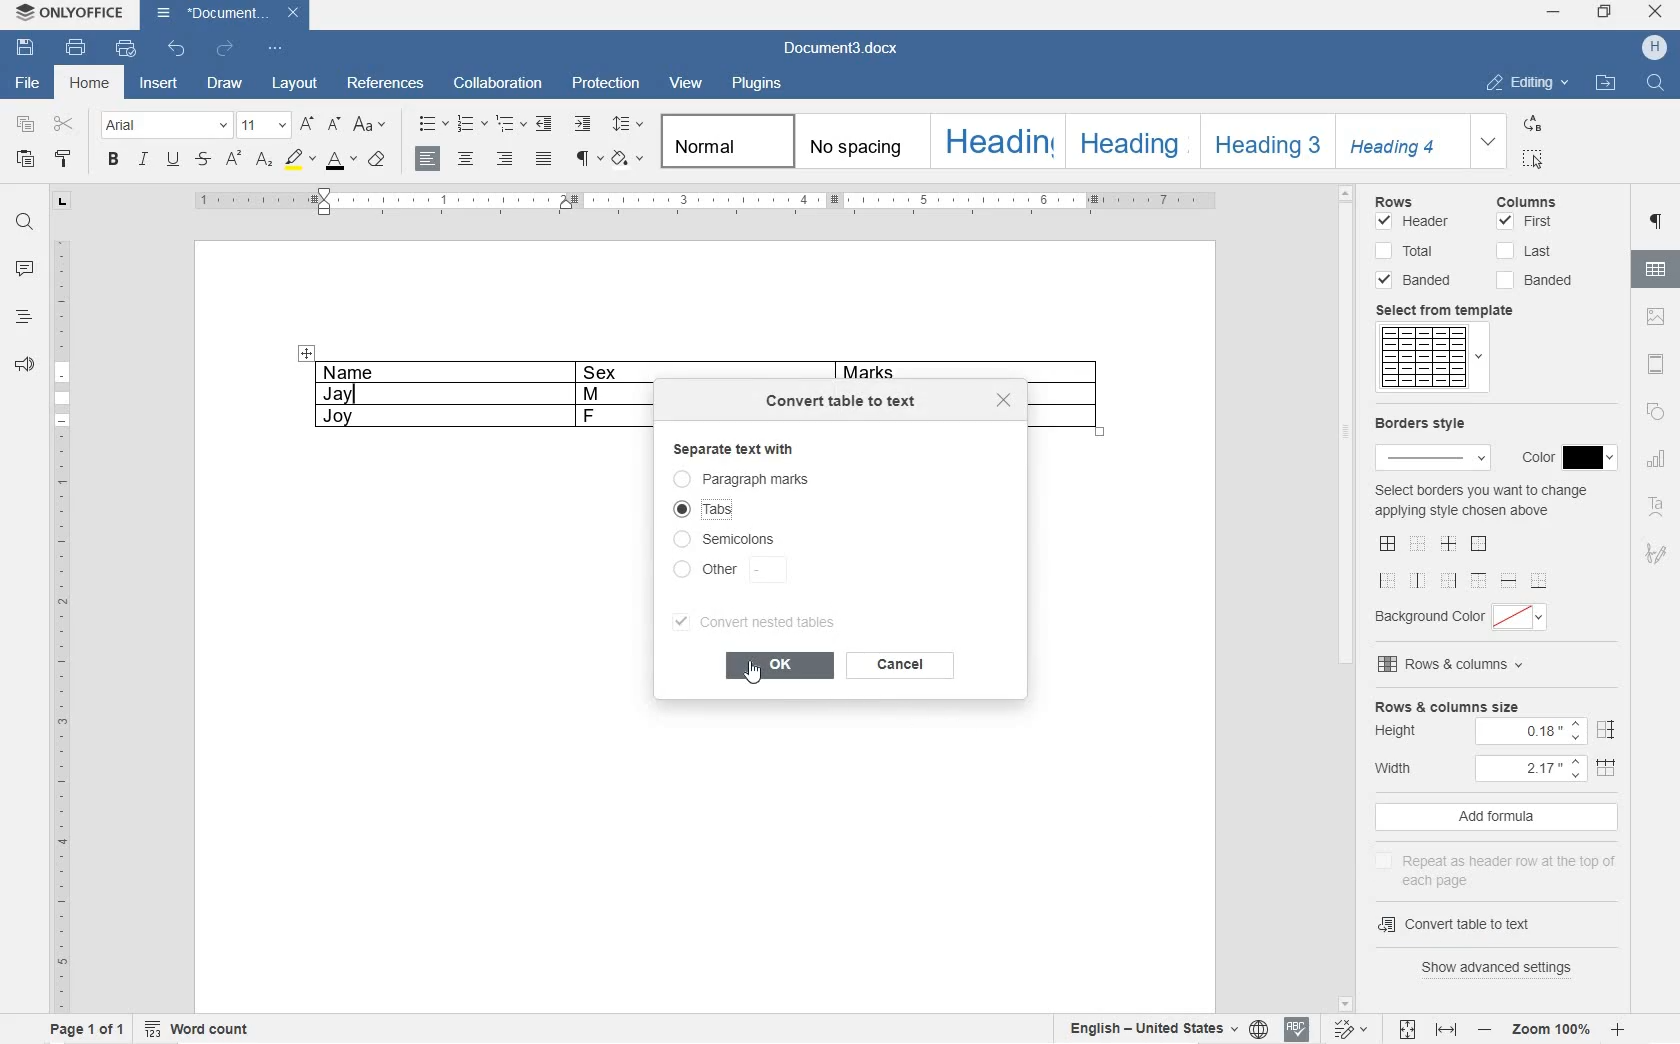 The width and height of the screenshot is (1680, 1044). Describe the element at coordinates (1165, 1029) in the screenshot. I see `SET TEXT OR DOCUMENT LANGUAGE` at that location.